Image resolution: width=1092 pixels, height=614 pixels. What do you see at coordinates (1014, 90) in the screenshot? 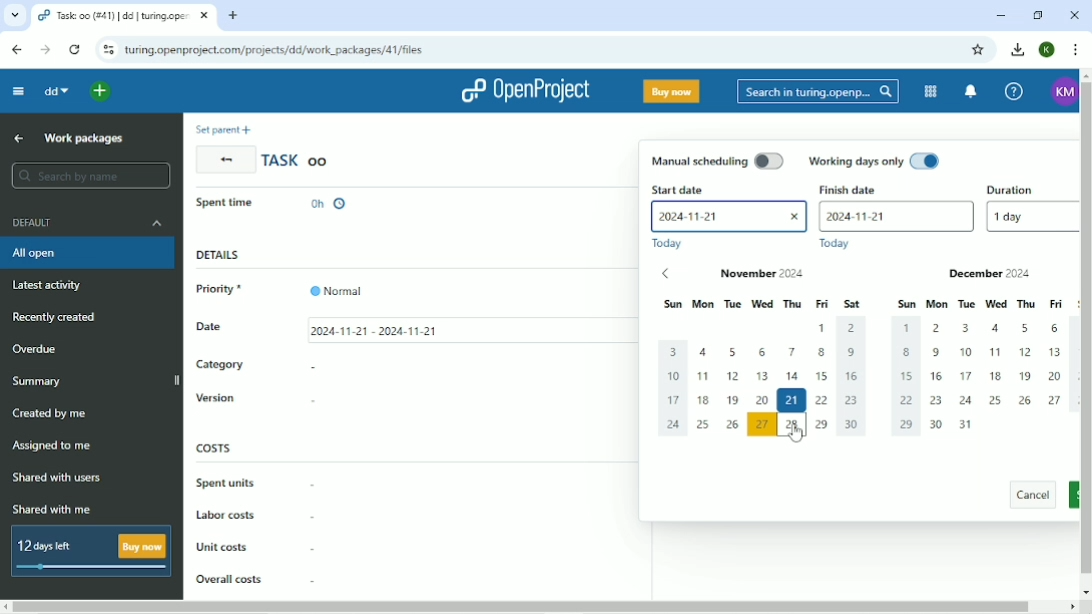
I see `Help` at bounding box center [1014, 90].